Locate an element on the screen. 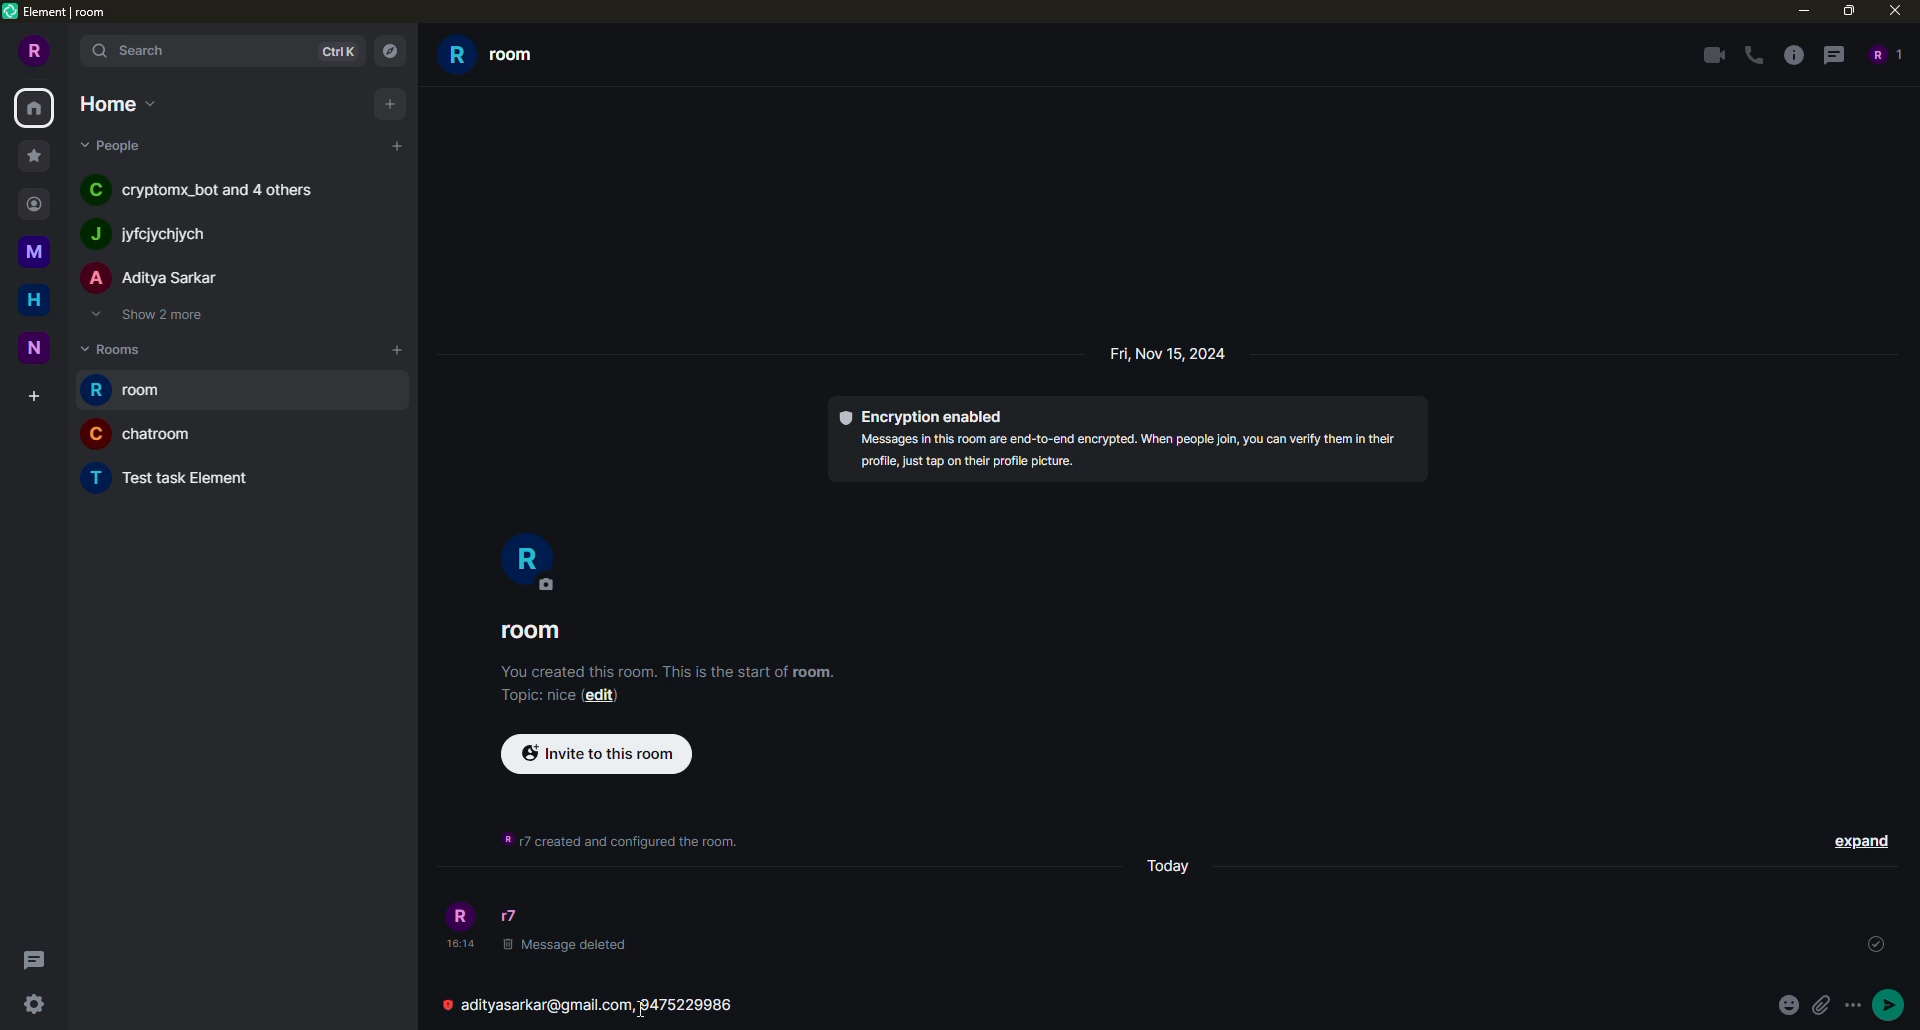 Image resolution: width=1920 pixels, height=1030 pixels. maximize is located at coordinates (1849, 12).